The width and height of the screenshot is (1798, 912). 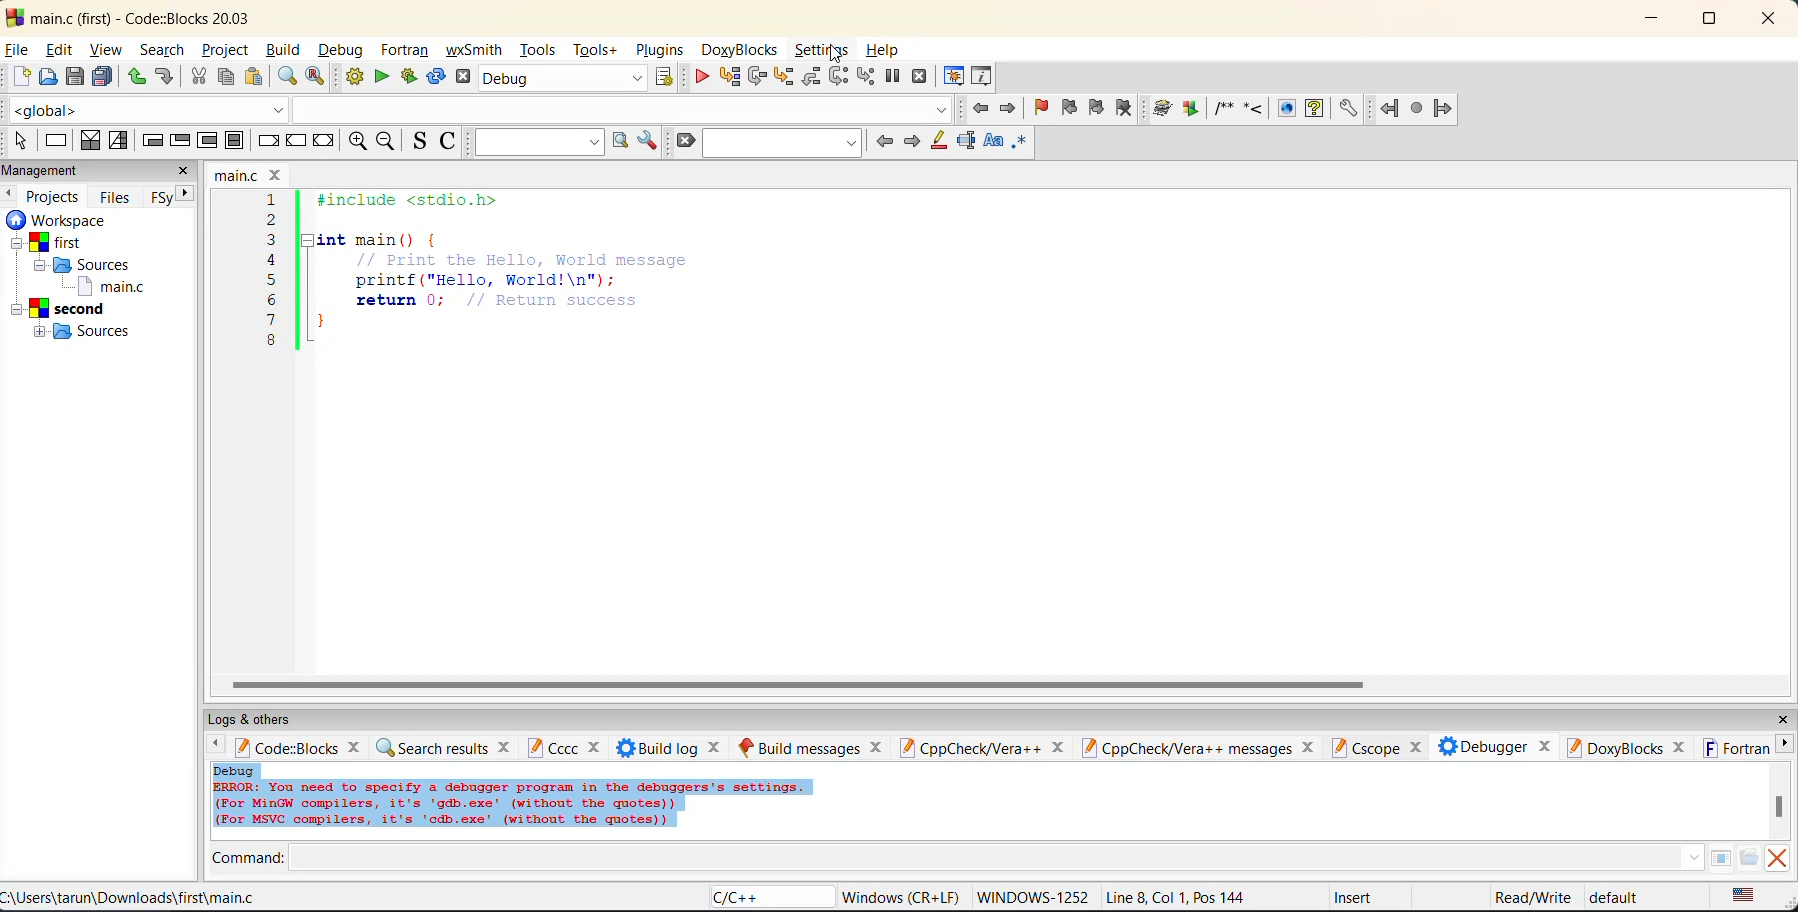 What do you see at coordinates (521, 286) in the screenshot?
I see `1  #include <stdio.h>2 3 |Hint main() { 4 // Print the Hello, World message 5 printf("Hello, World!\n"); 6 return 0; // Return success }8` at bounding box center [521, 286].